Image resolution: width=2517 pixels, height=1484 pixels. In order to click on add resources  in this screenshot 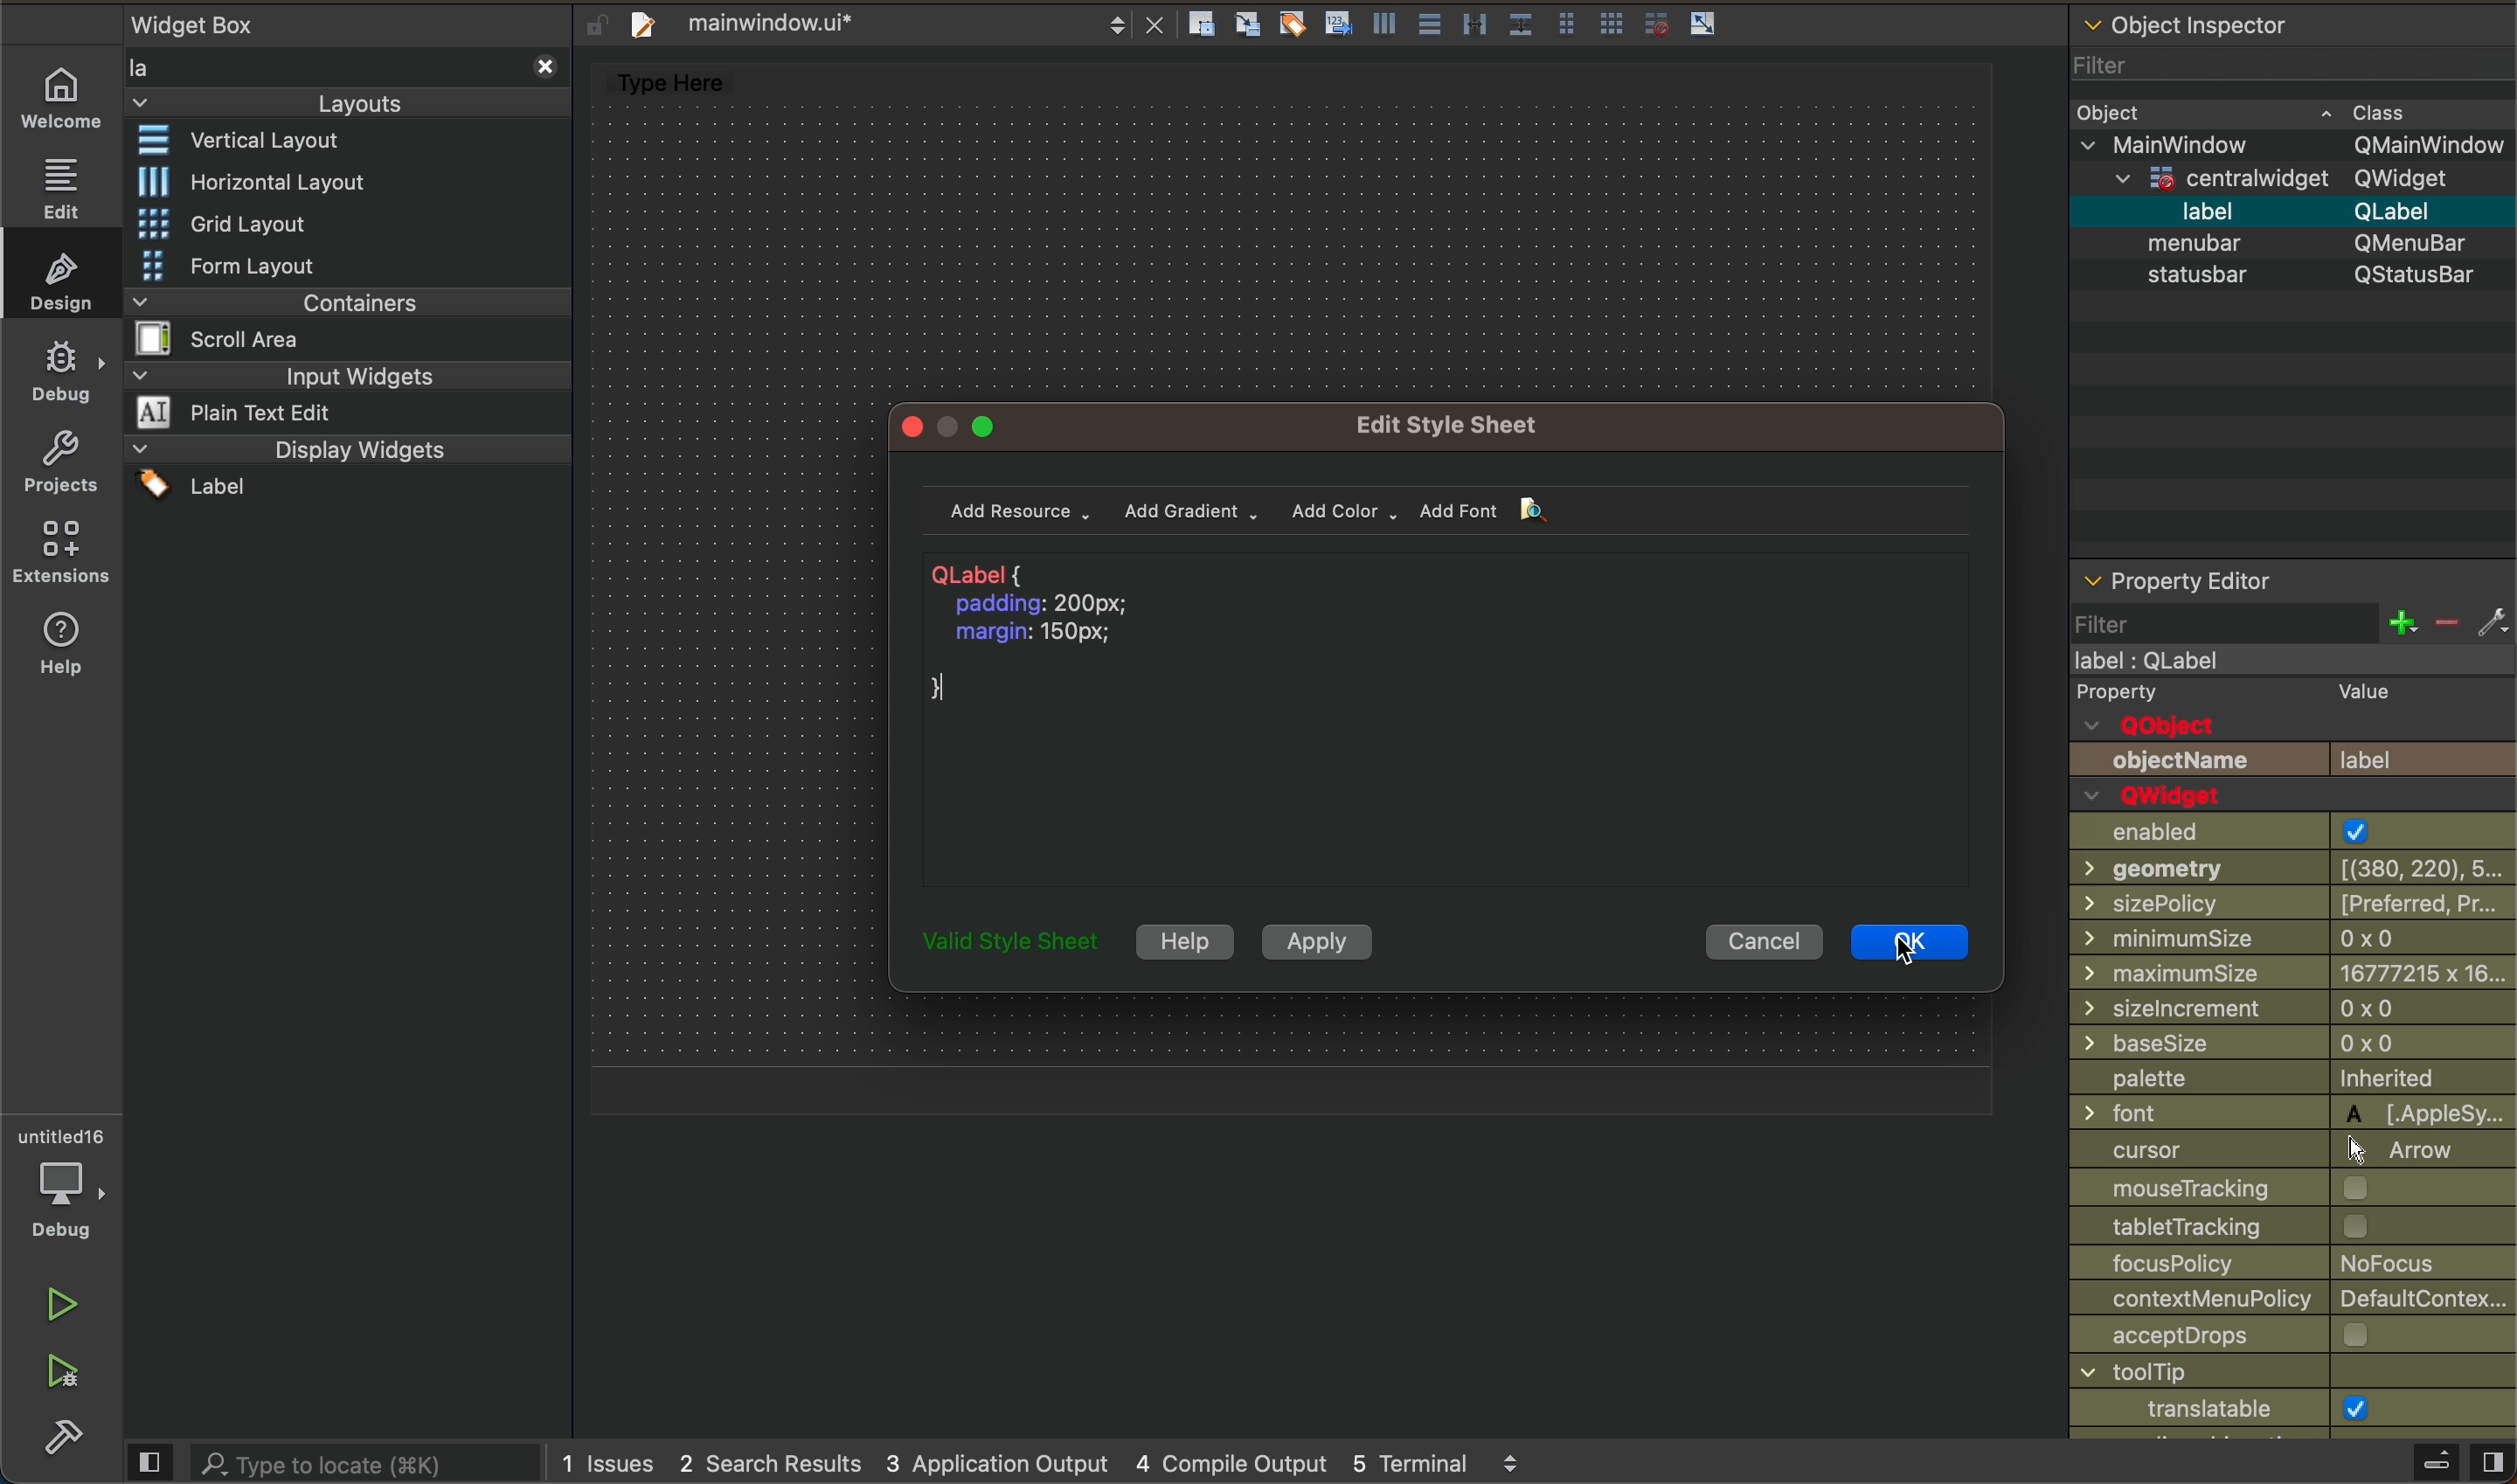, I will do `click(1019, 508)`.